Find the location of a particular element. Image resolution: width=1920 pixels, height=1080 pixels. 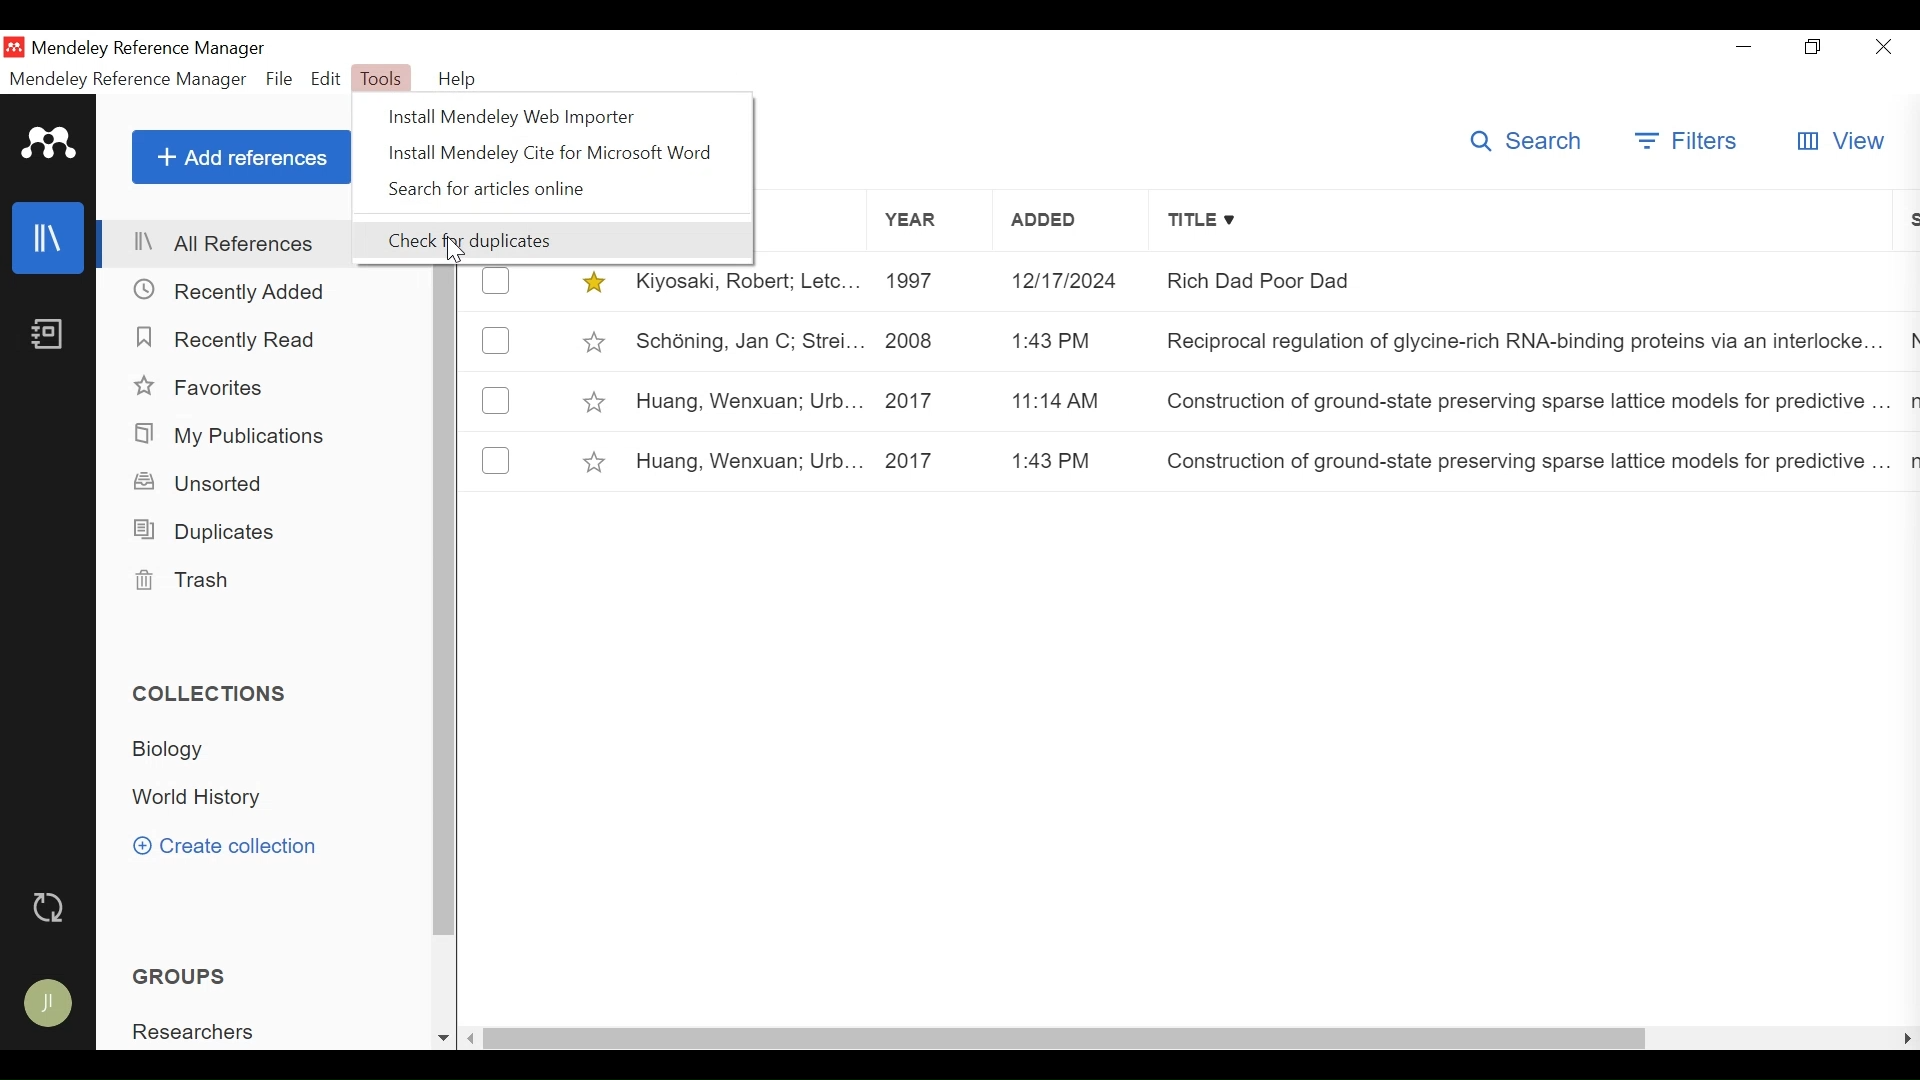

Avatar is located at coordinates (51, 1000).